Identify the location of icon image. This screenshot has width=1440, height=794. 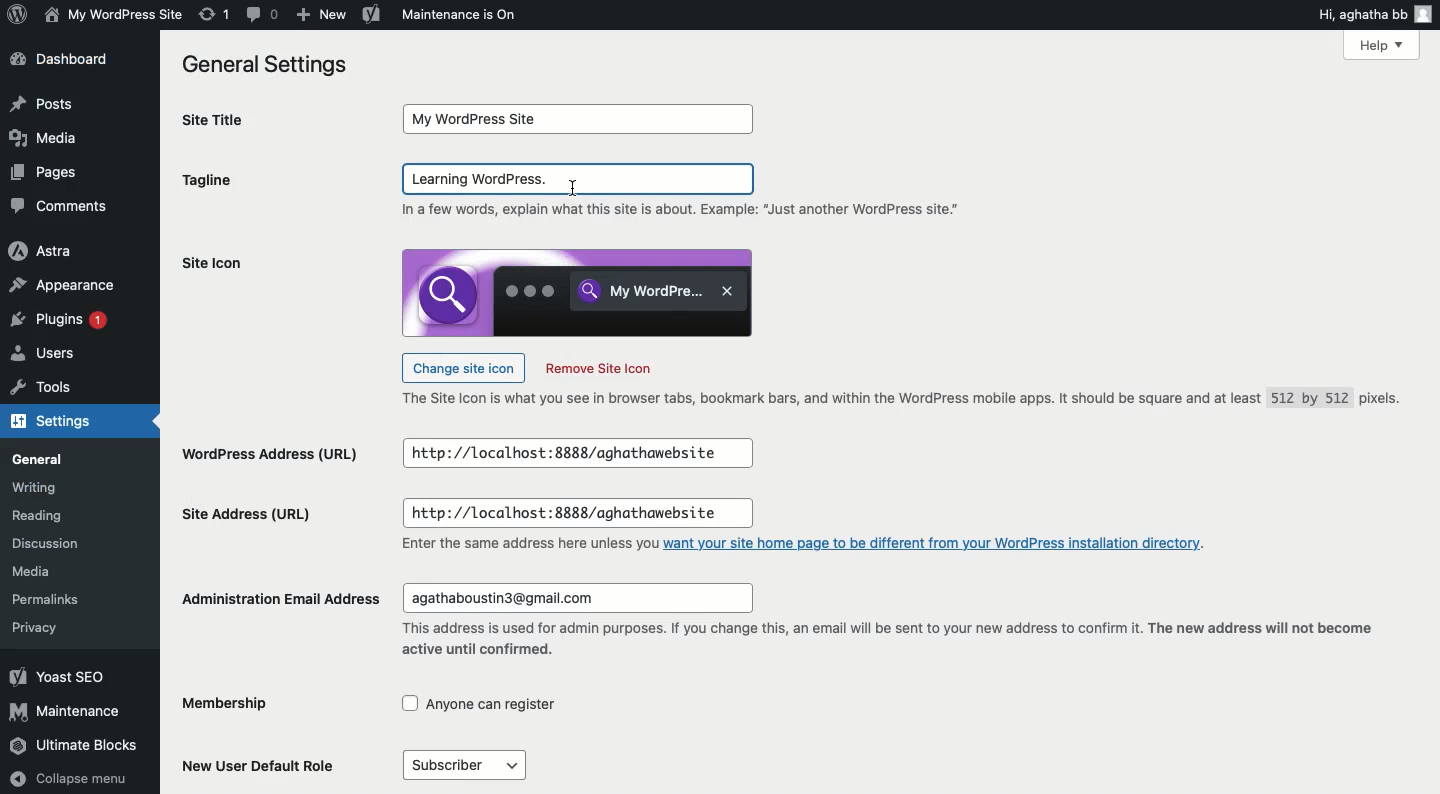
(577, 292).